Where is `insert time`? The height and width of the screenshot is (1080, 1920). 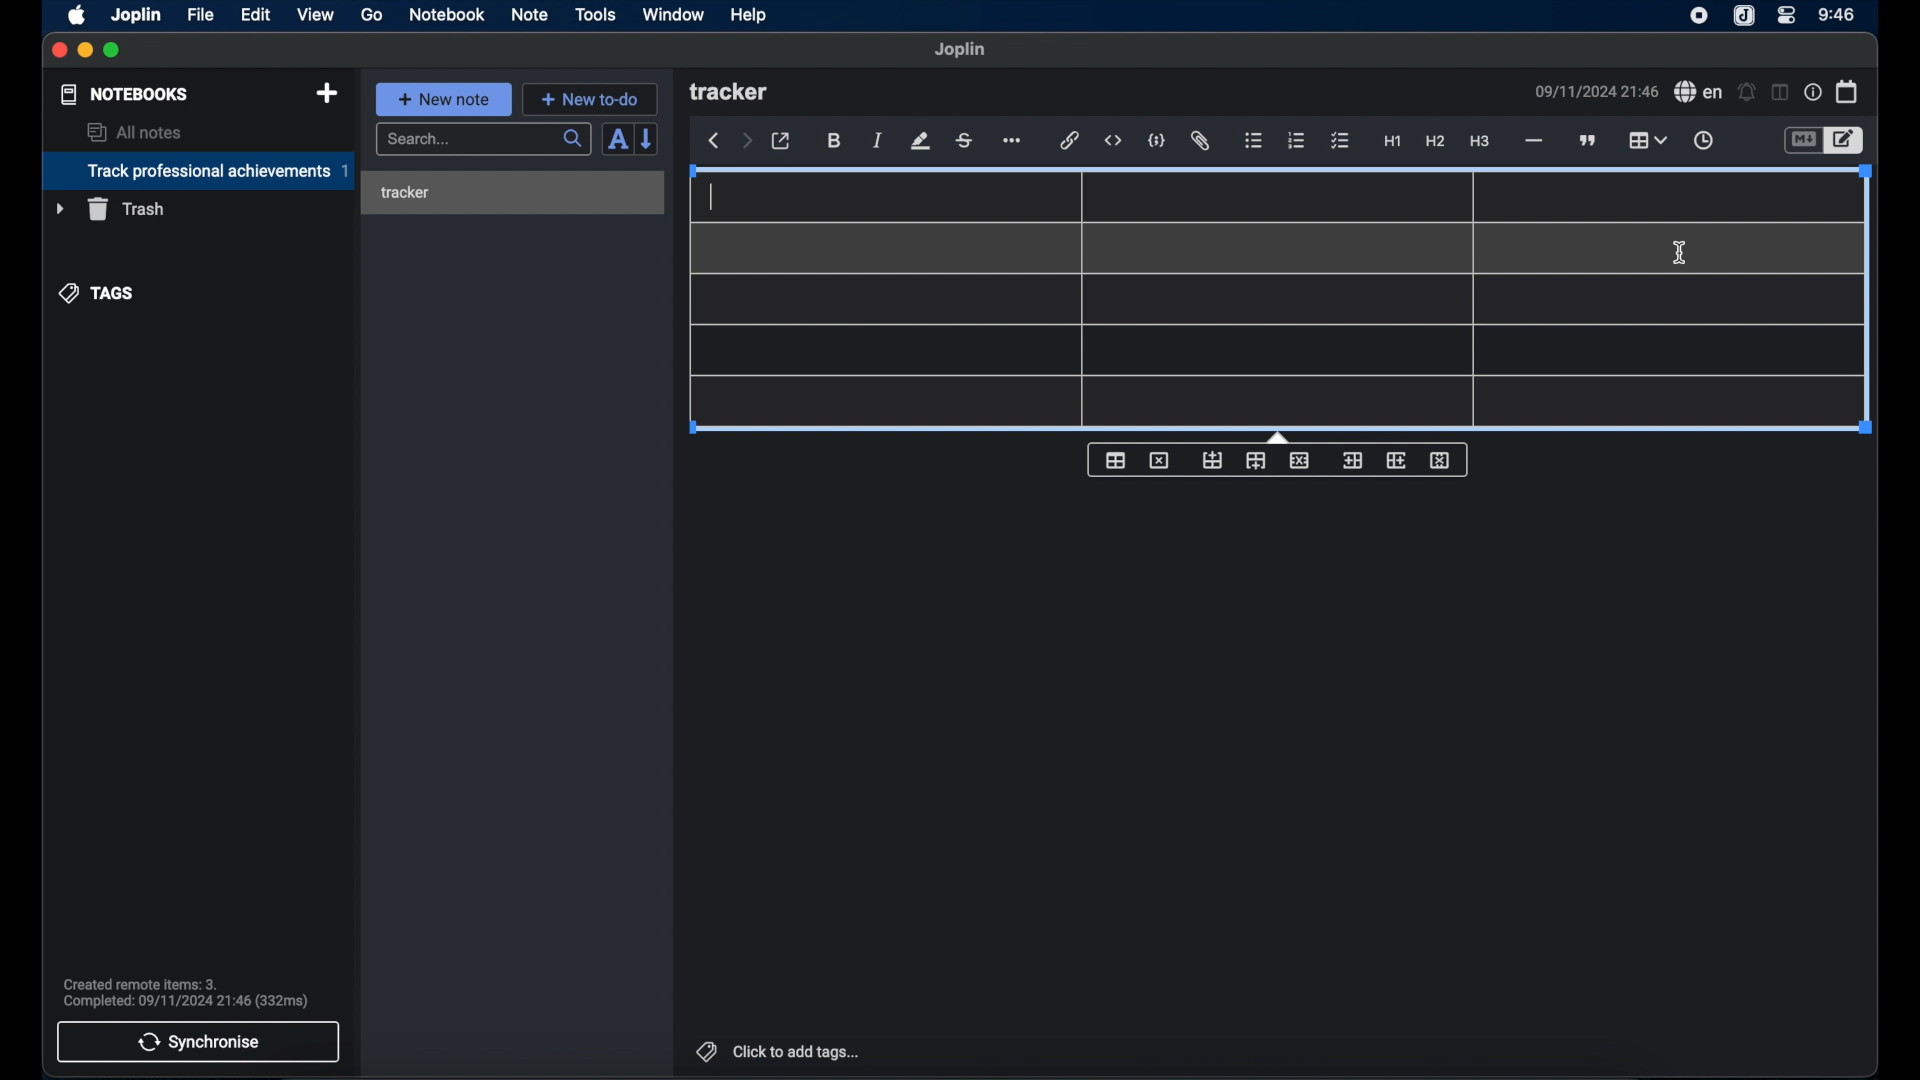
insert time is located at coordinates (1703, 141).